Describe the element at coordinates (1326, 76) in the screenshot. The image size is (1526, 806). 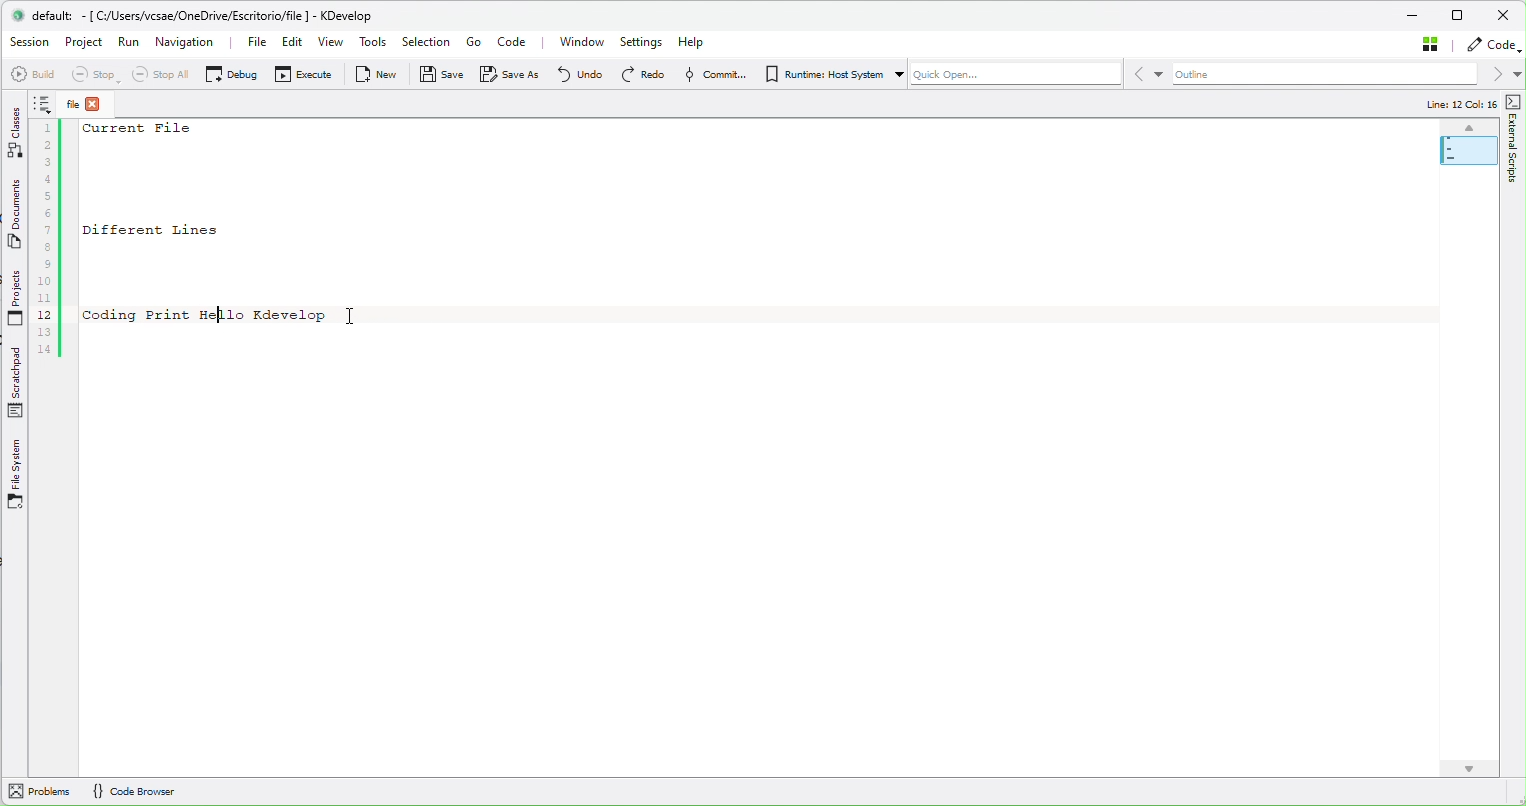
I see `Outline` at that location.